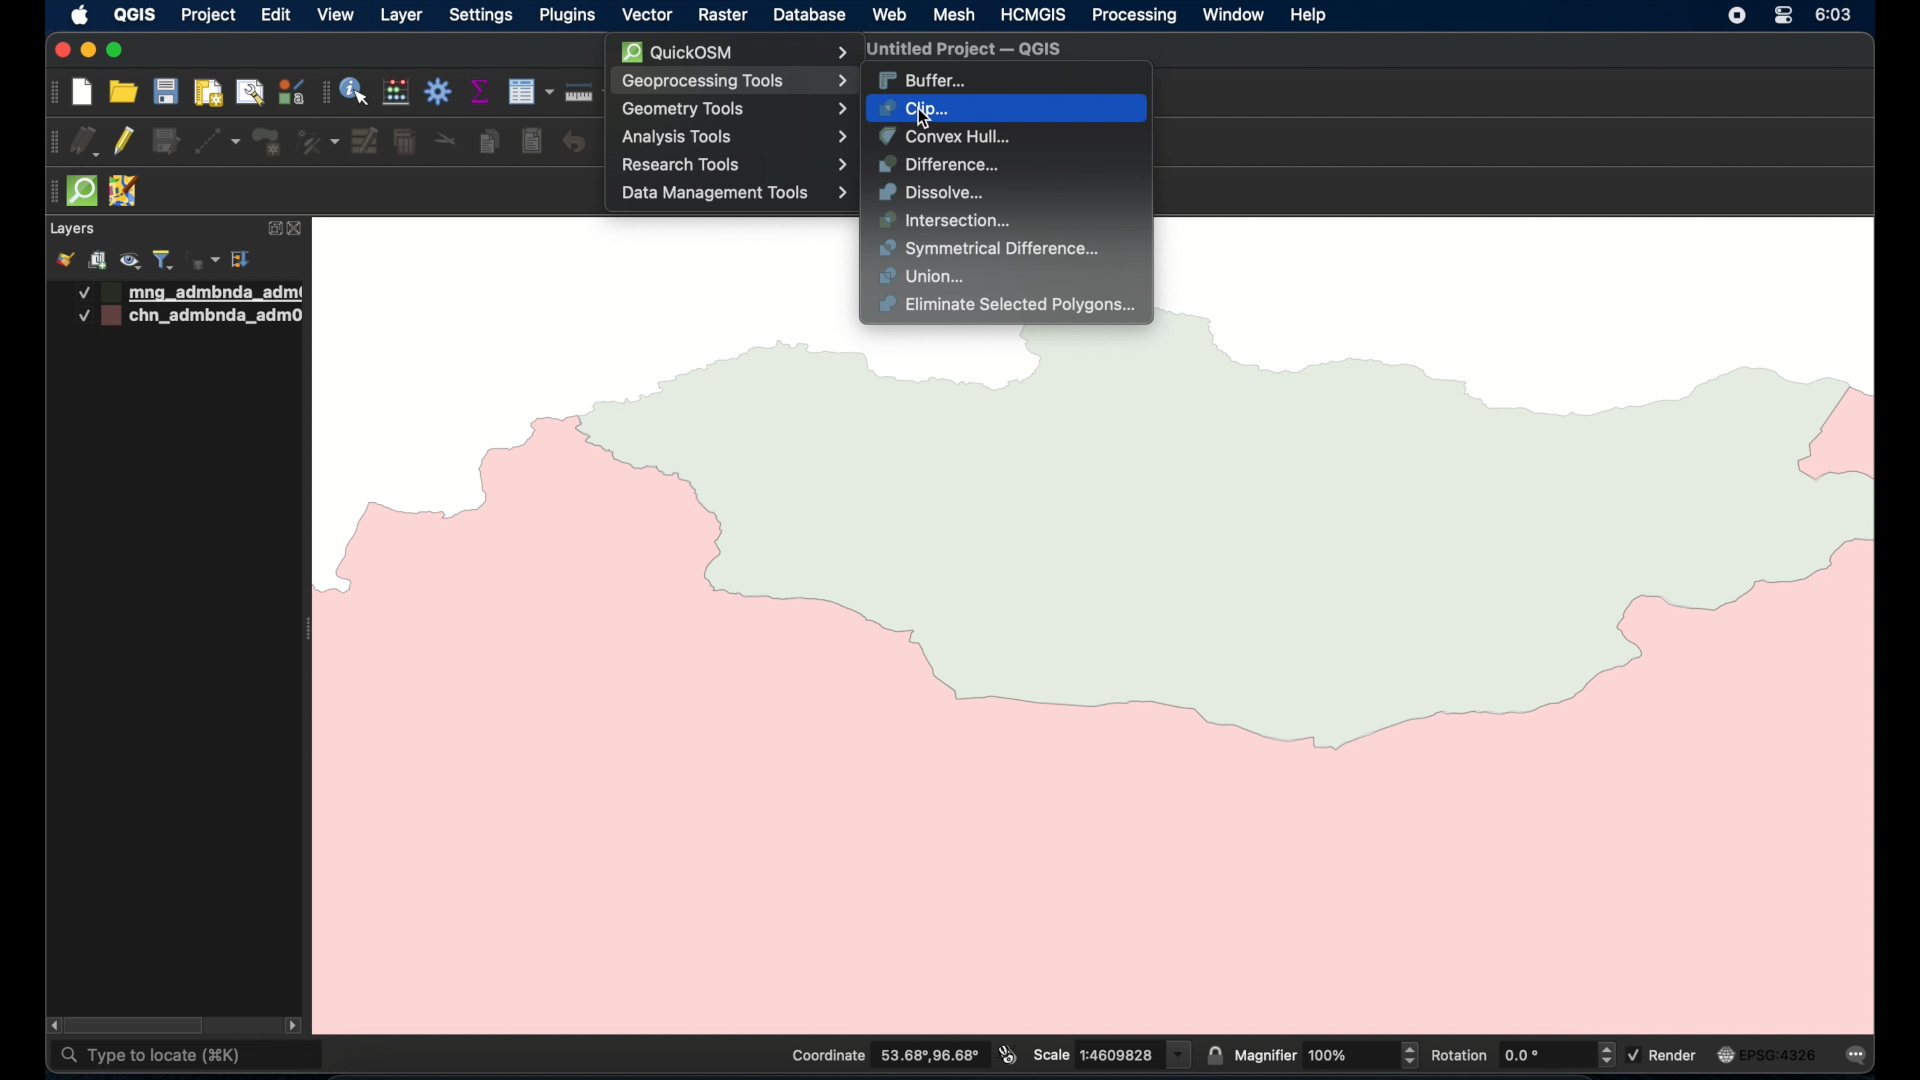  Describe the element at coordinates (939, 165) in the screenshot. I see `difference` at that location.